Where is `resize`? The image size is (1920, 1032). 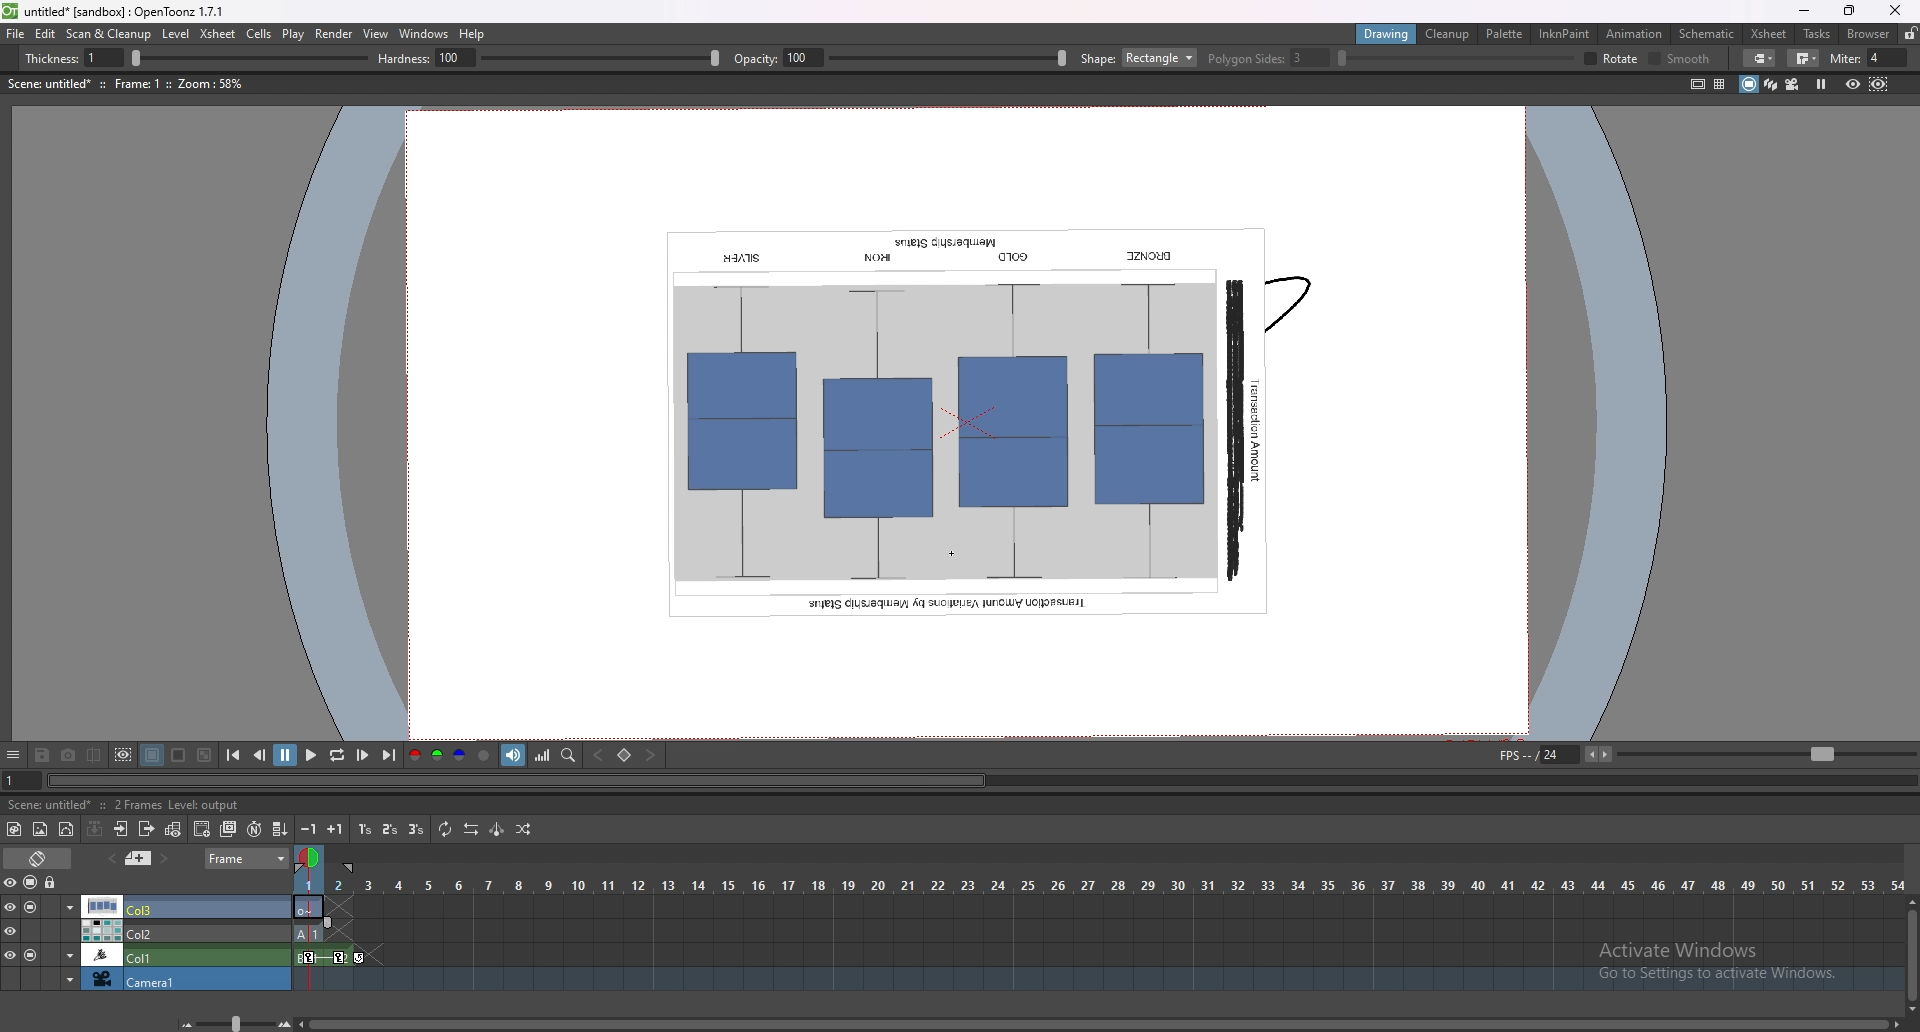
resize is located at coordinates (1849, 12).